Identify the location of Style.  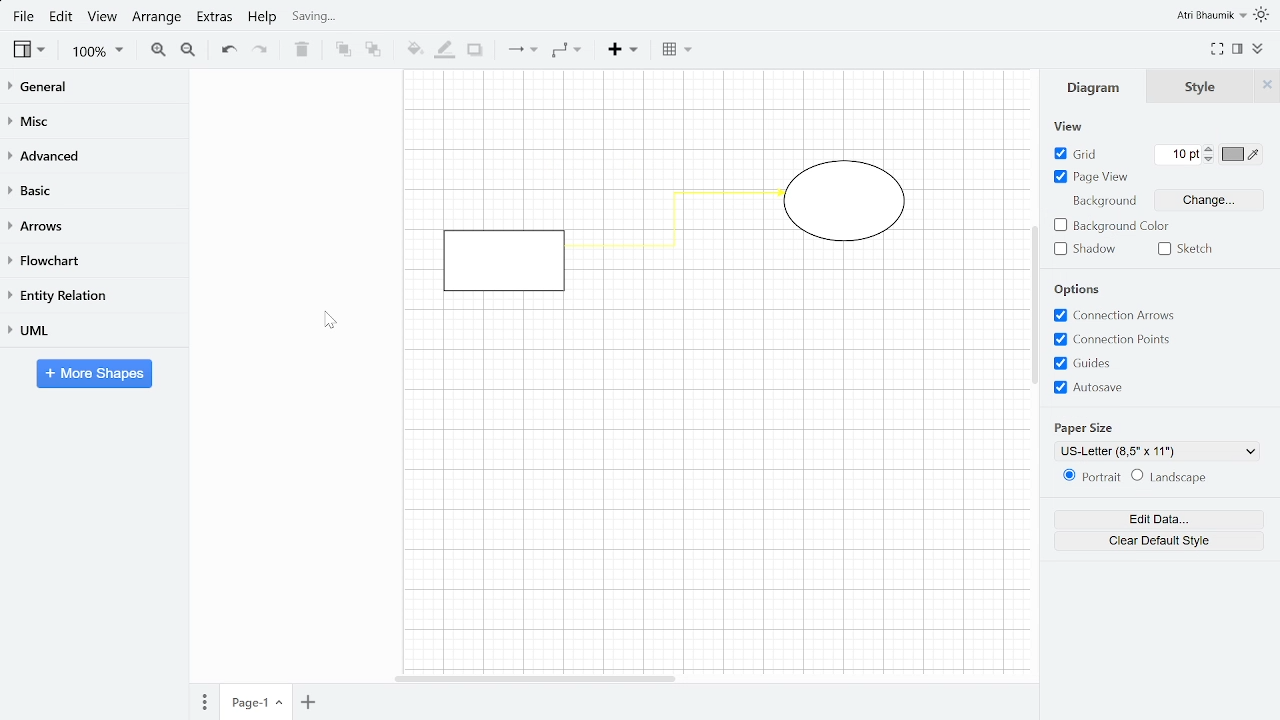
(1202, 87).